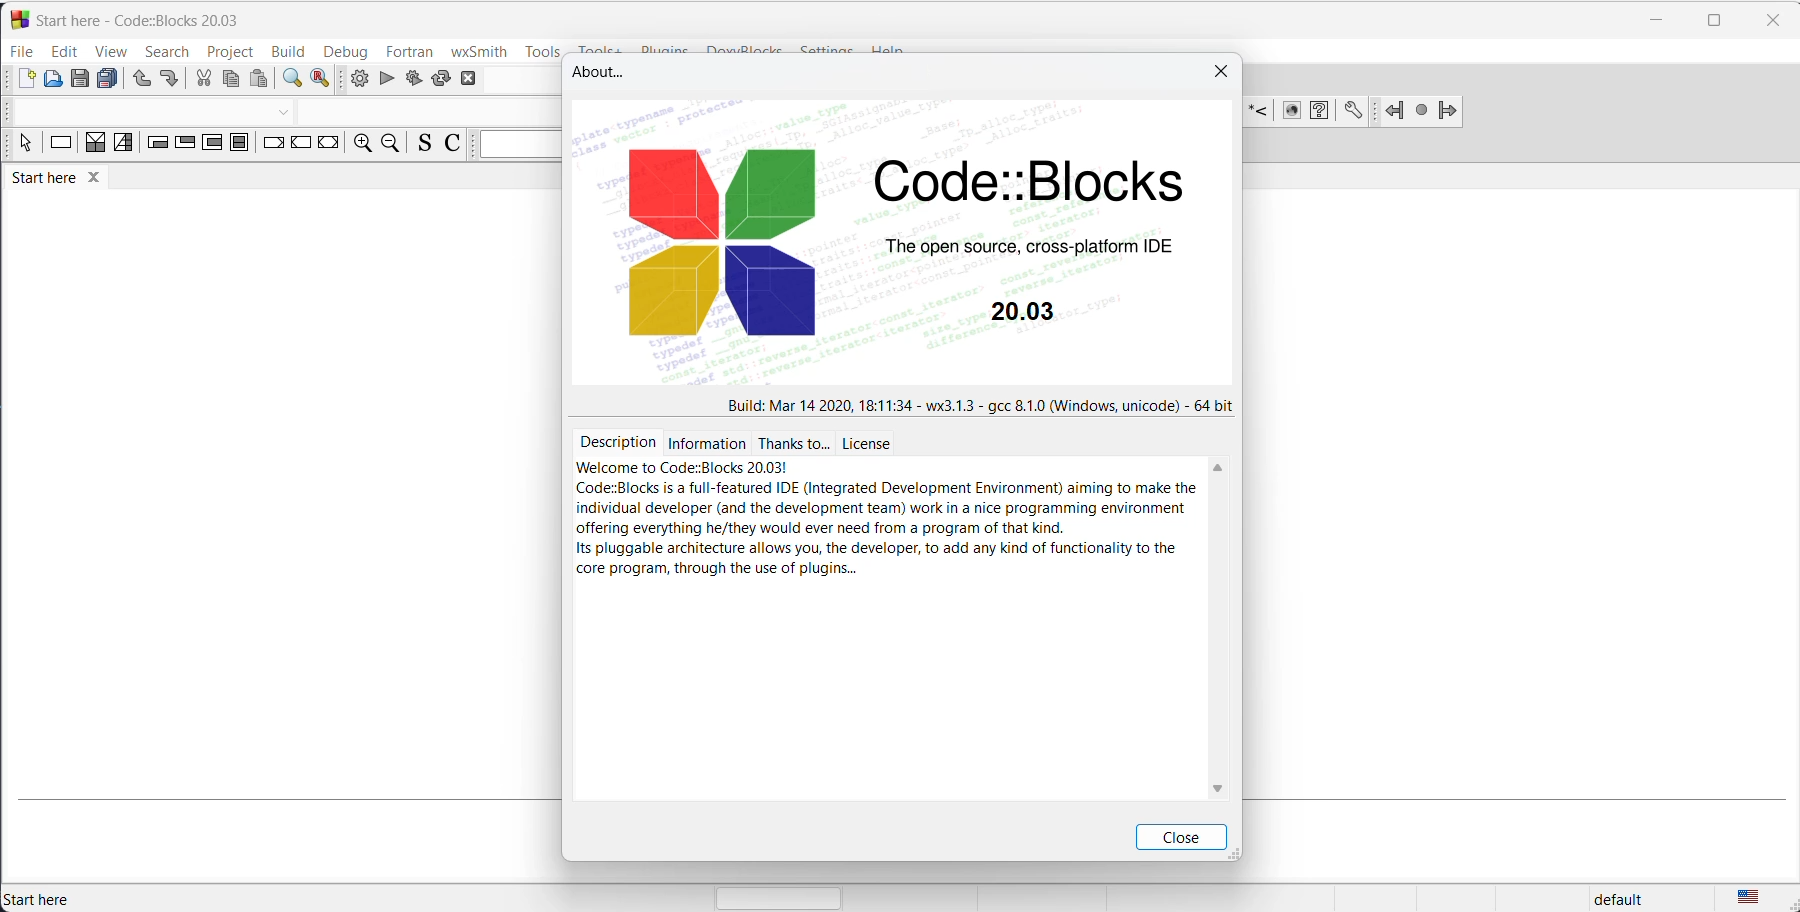 The height and width of the screenshot is (912, 1800). What do you see at coordinates (1713, 23) in the screenshot?
I see `maximize` at bounding box center [1713, 23].